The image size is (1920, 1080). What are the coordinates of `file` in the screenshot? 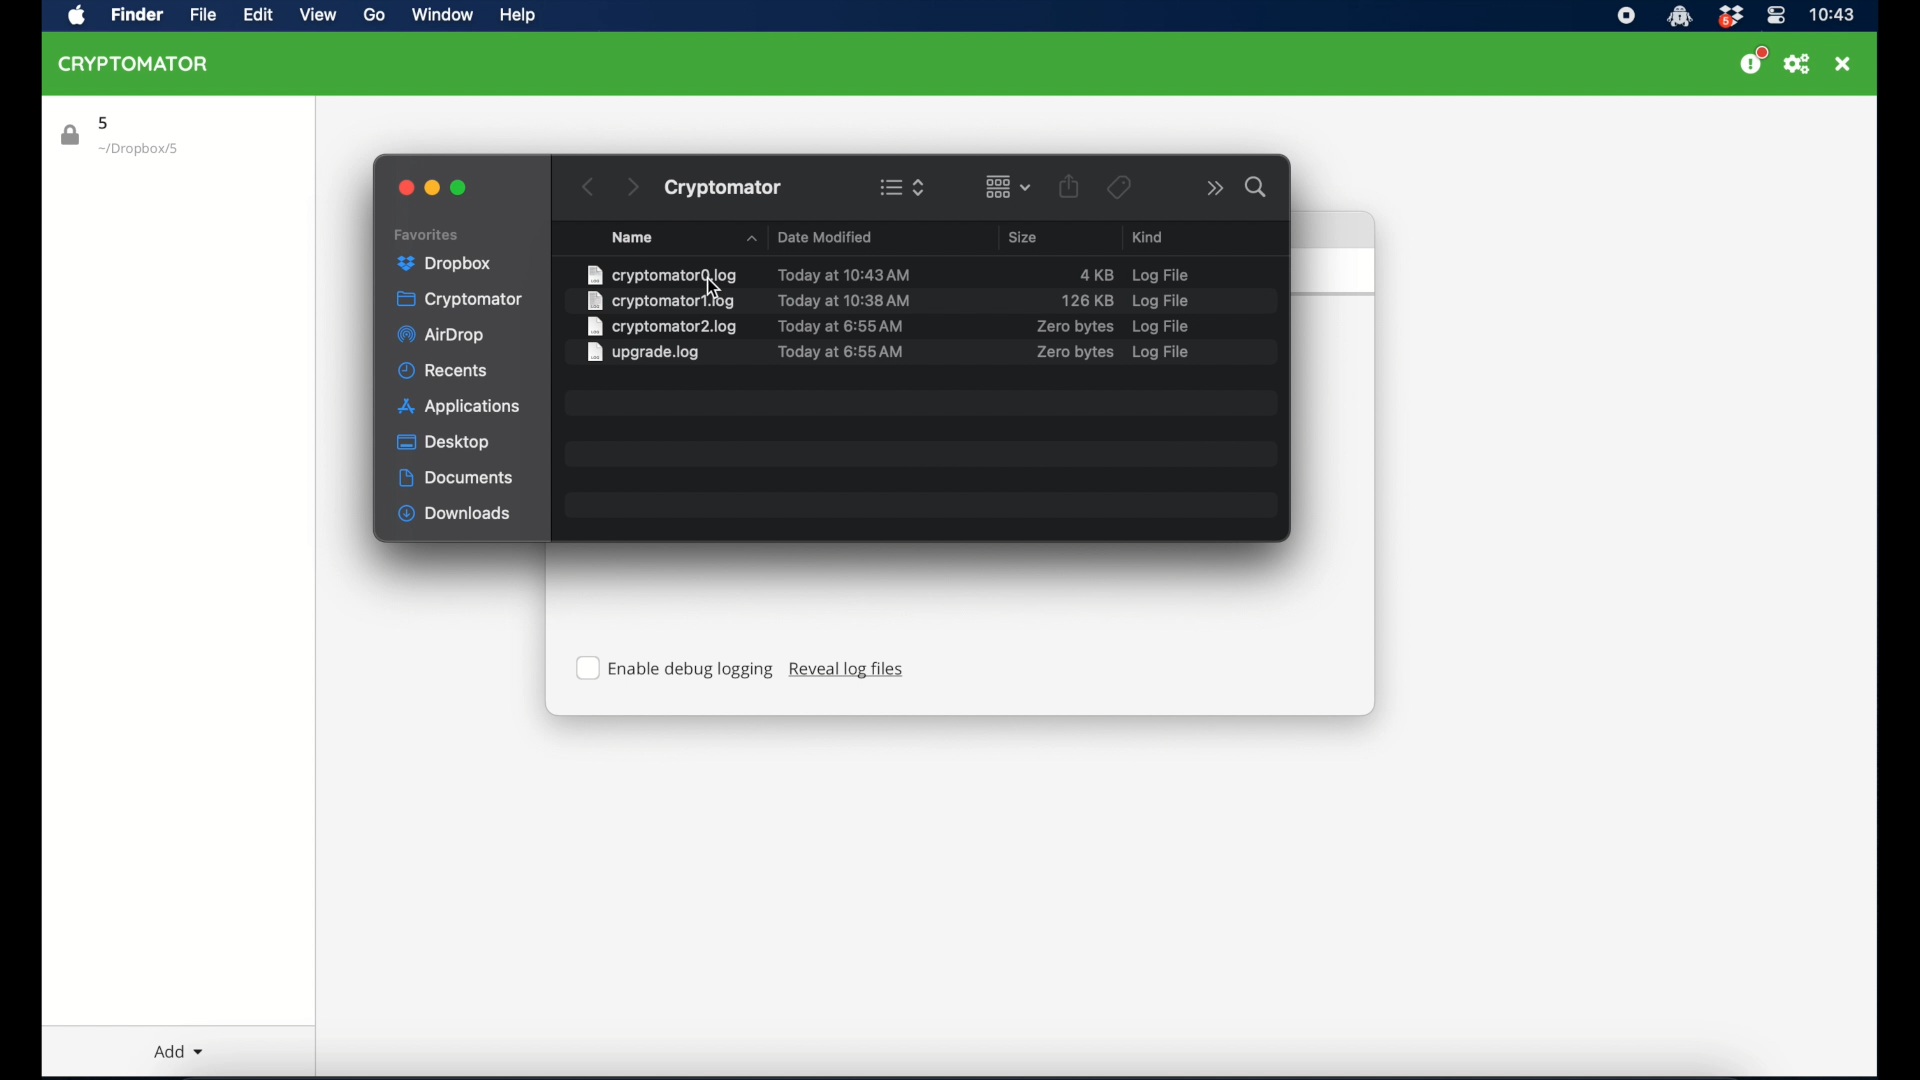 It's located at (202, 15).